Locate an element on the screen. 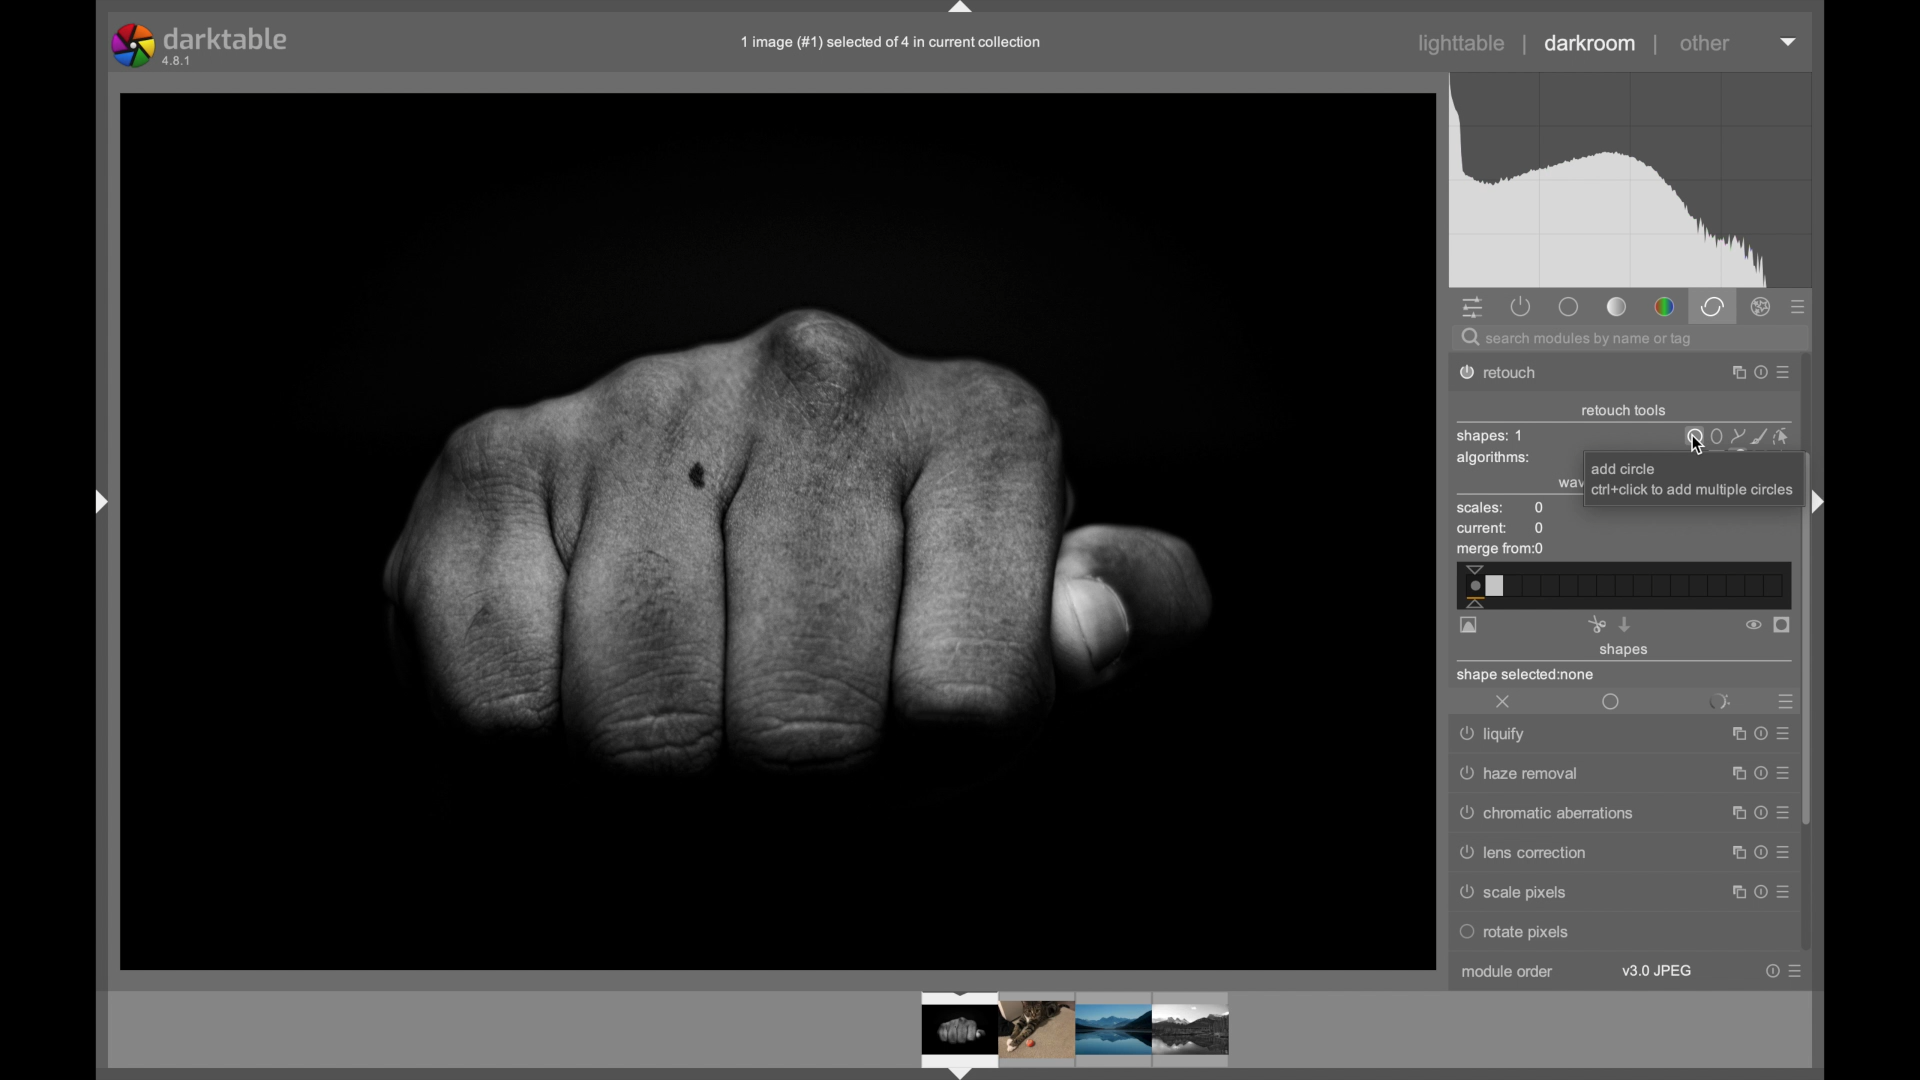 The height and width of the screenshot is (1080, 1920). algorithms is located at coordinates (1495, 460).